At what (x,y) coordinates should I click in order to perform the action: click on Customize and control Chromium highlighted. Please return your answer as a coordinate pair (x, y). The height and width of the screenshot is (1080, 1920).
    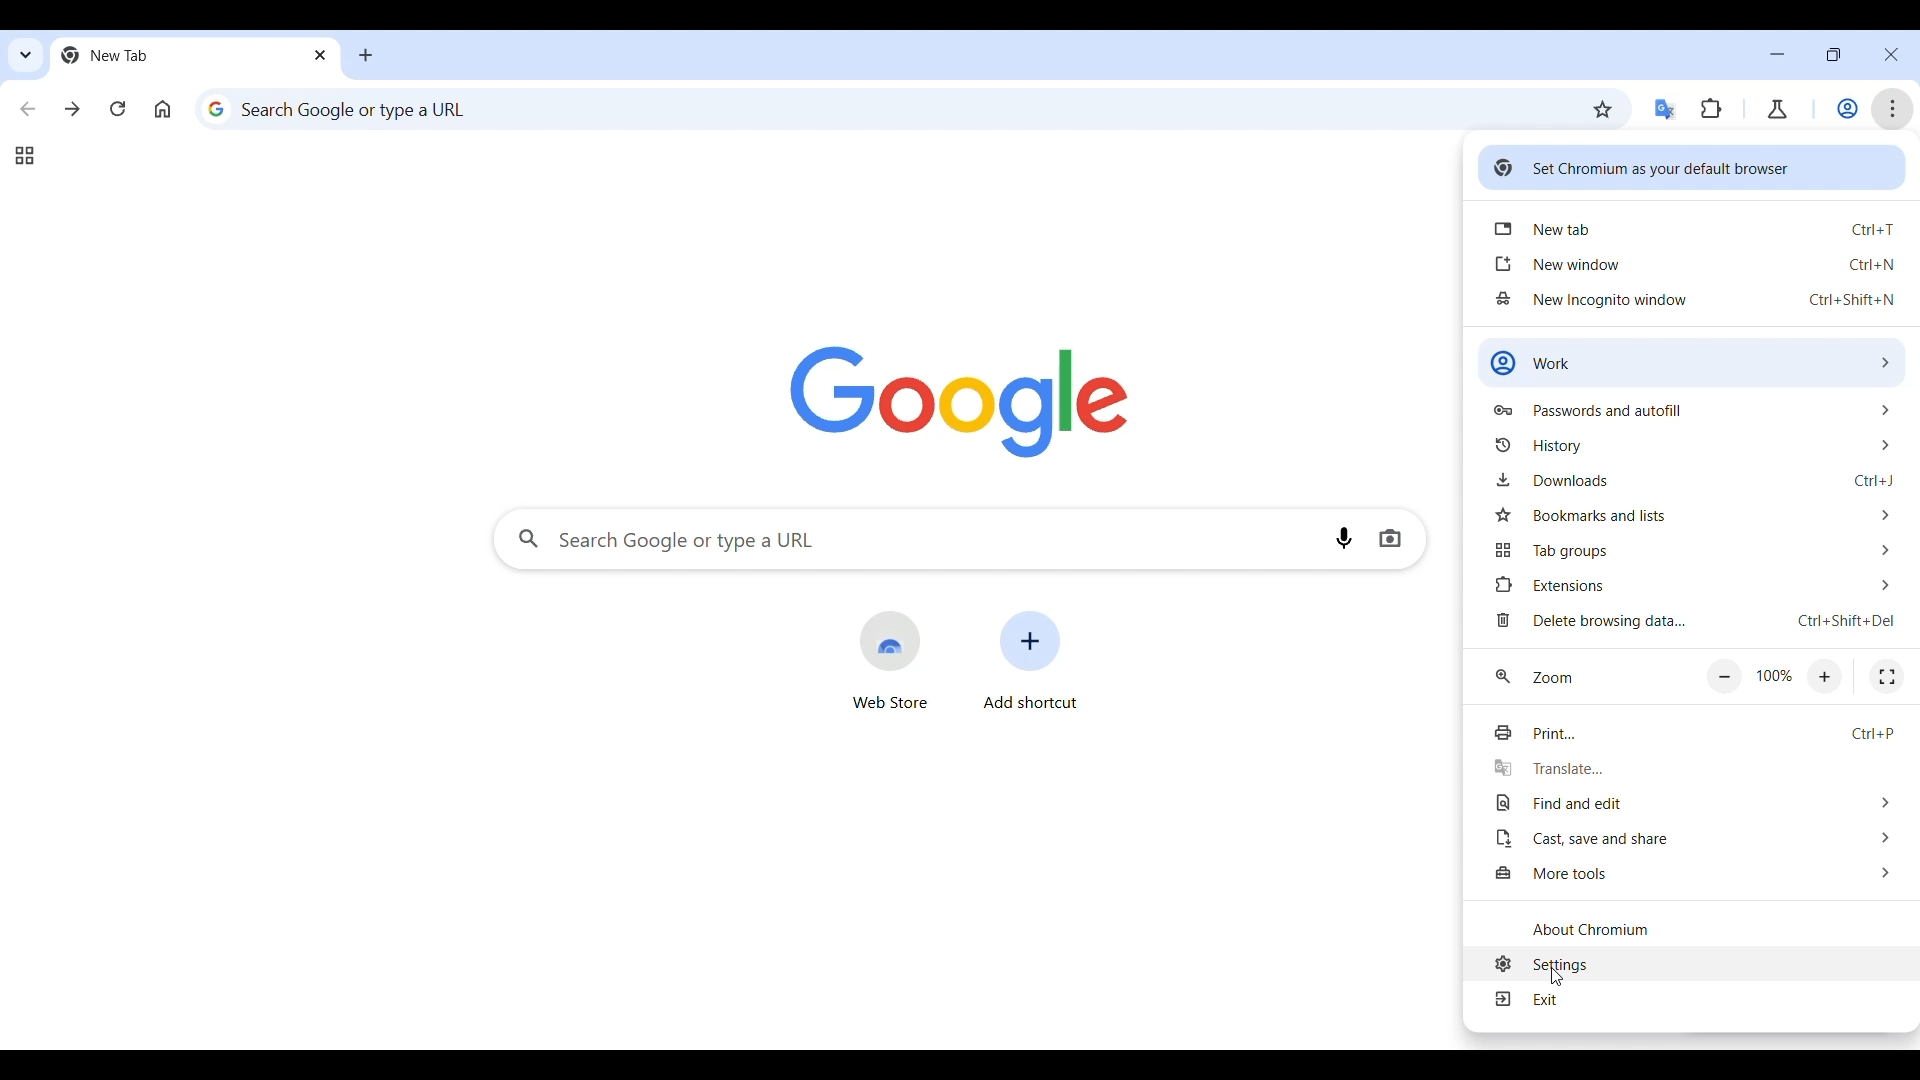
    Looking at the image, I should click on (1894, 109).